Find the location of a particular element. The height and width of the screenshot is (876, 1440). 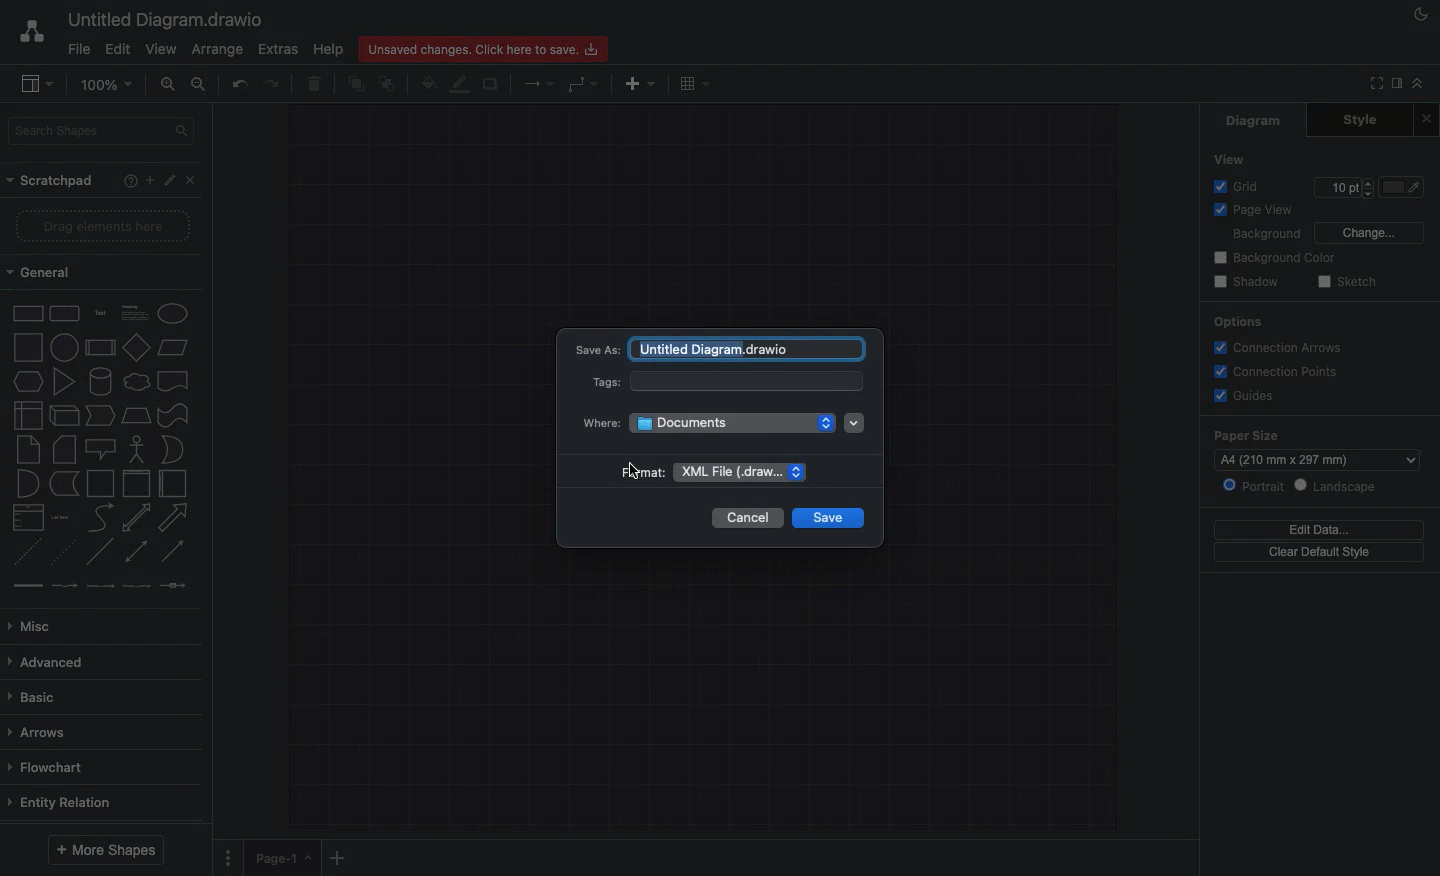

Save as is located at coordinates (596, 346).